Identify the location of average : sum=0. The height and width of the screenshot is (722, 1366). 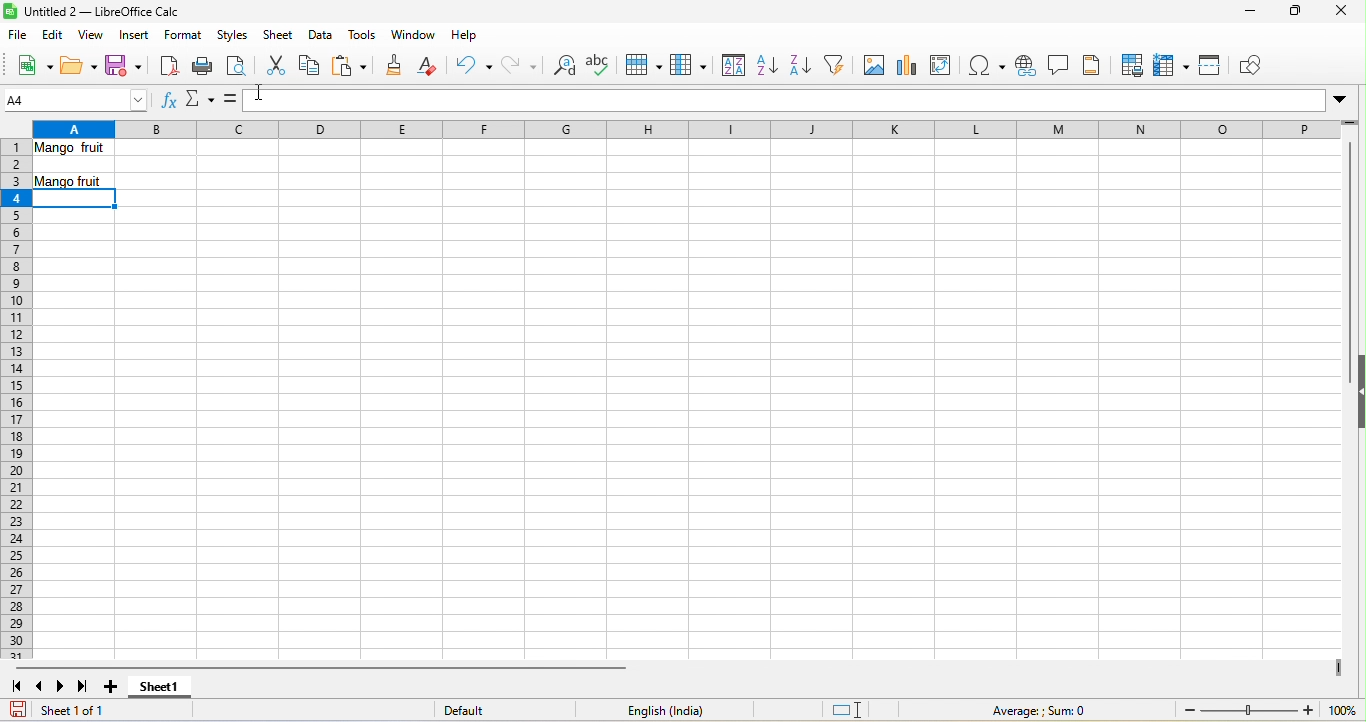
(1045, 711).